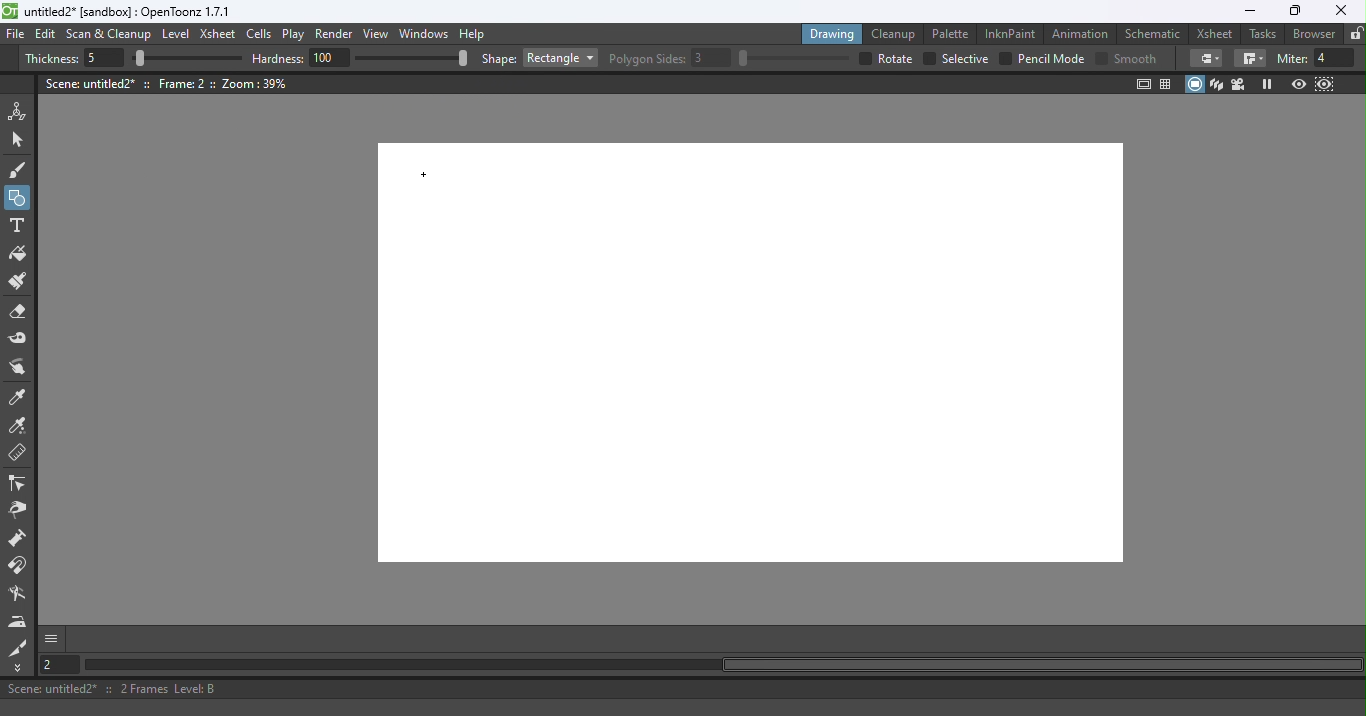 This screenshot has height=716, width=1366. What do you see at coordinates (19, 398) in the screenshot?
I see `Style picker tool` at bounding box center [19, 398].